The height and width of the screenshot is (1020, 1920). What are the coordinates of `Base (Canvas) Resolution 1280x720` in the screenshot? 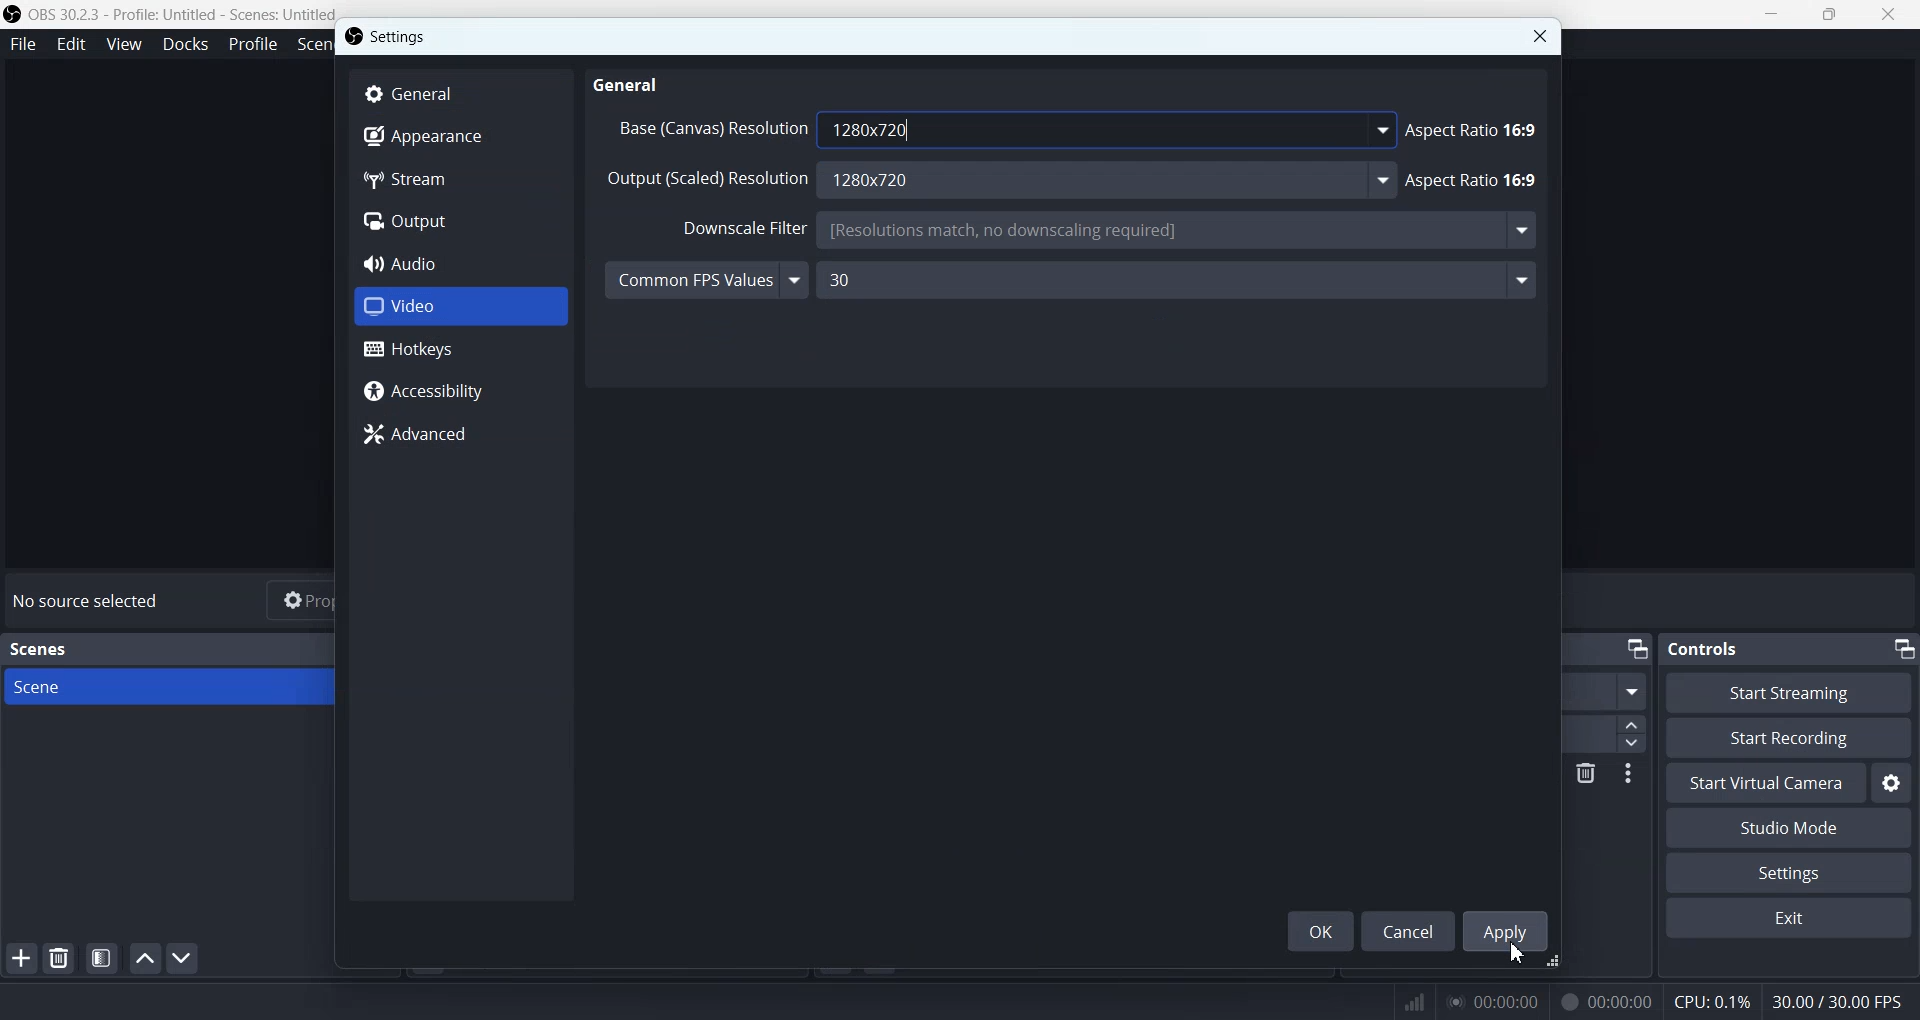 It's located at (1003, 131).